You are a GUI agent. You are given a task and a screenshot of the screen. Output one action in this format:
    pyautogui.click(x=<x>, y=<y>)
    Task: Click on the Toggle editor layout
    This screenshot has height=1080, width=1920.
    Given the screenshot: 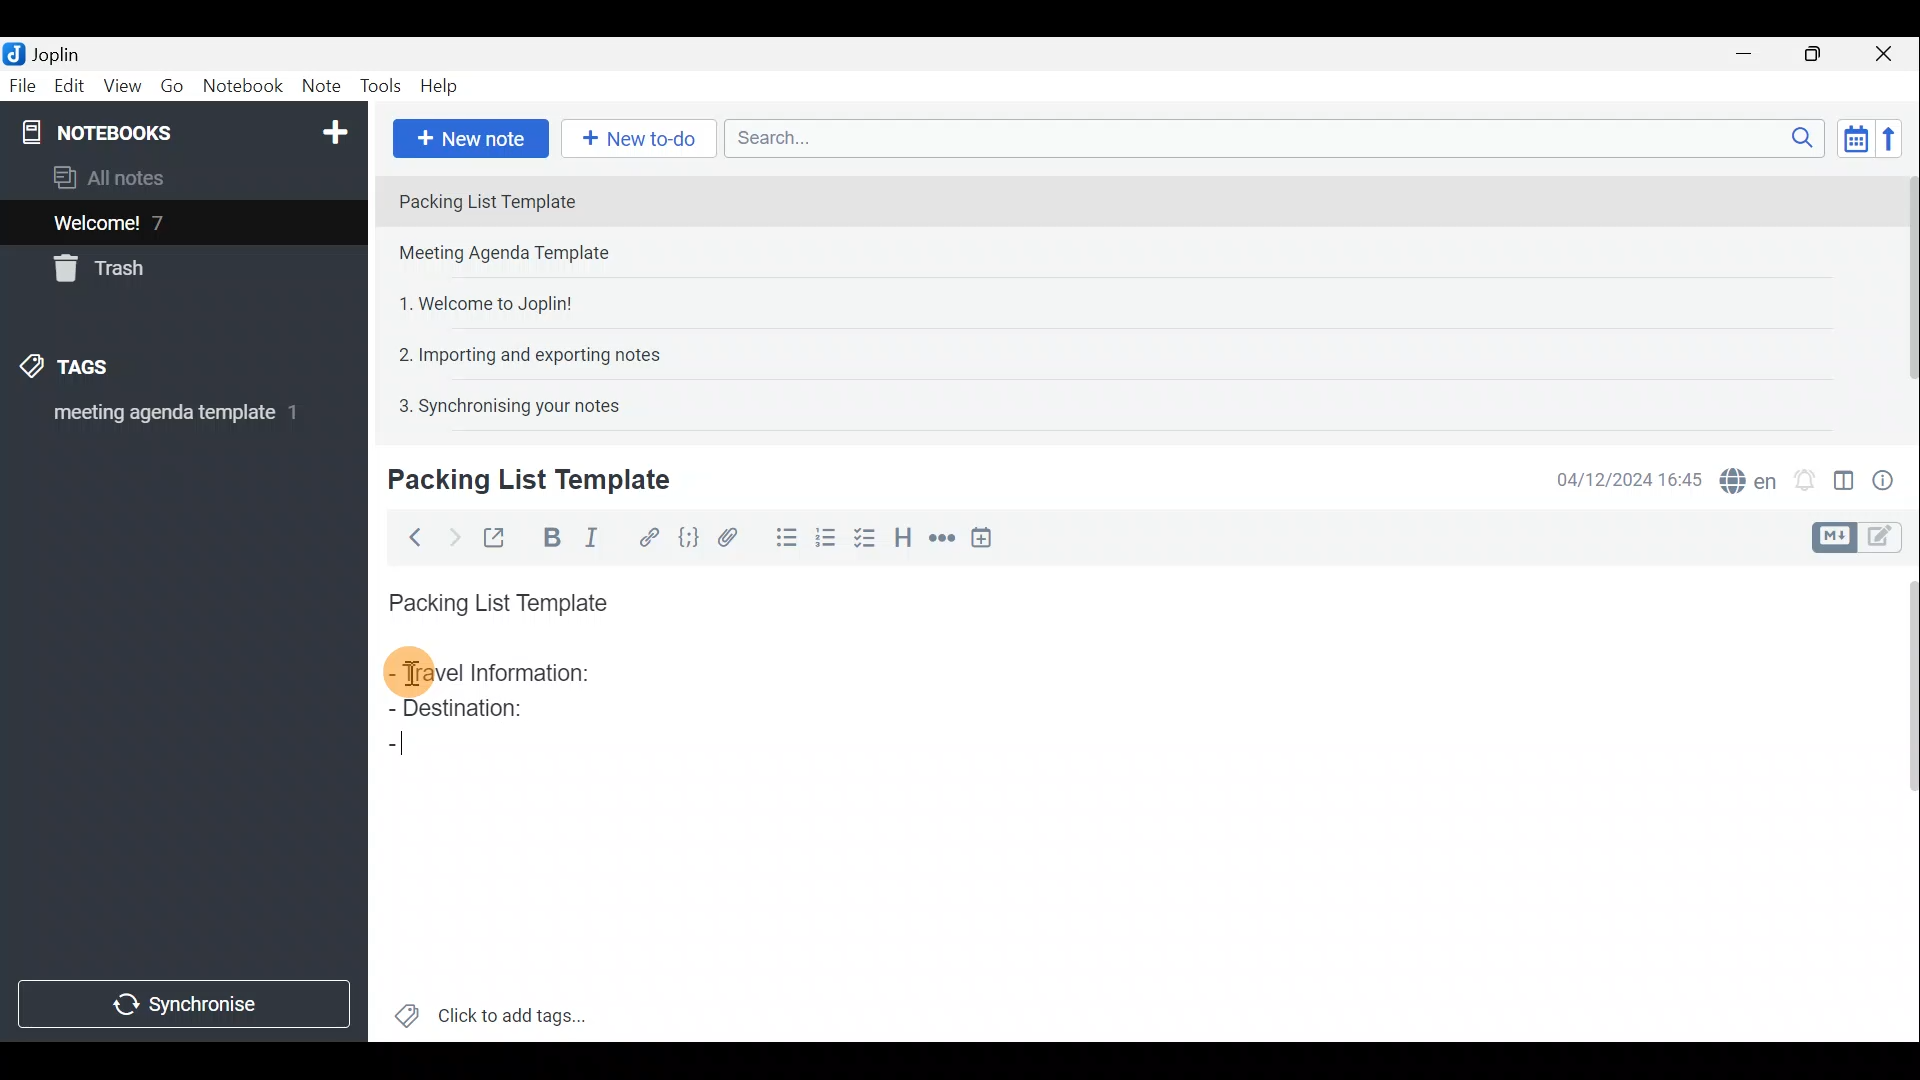 What is the action you would take?
    pyautogui.click(x=1843, y=474)
    